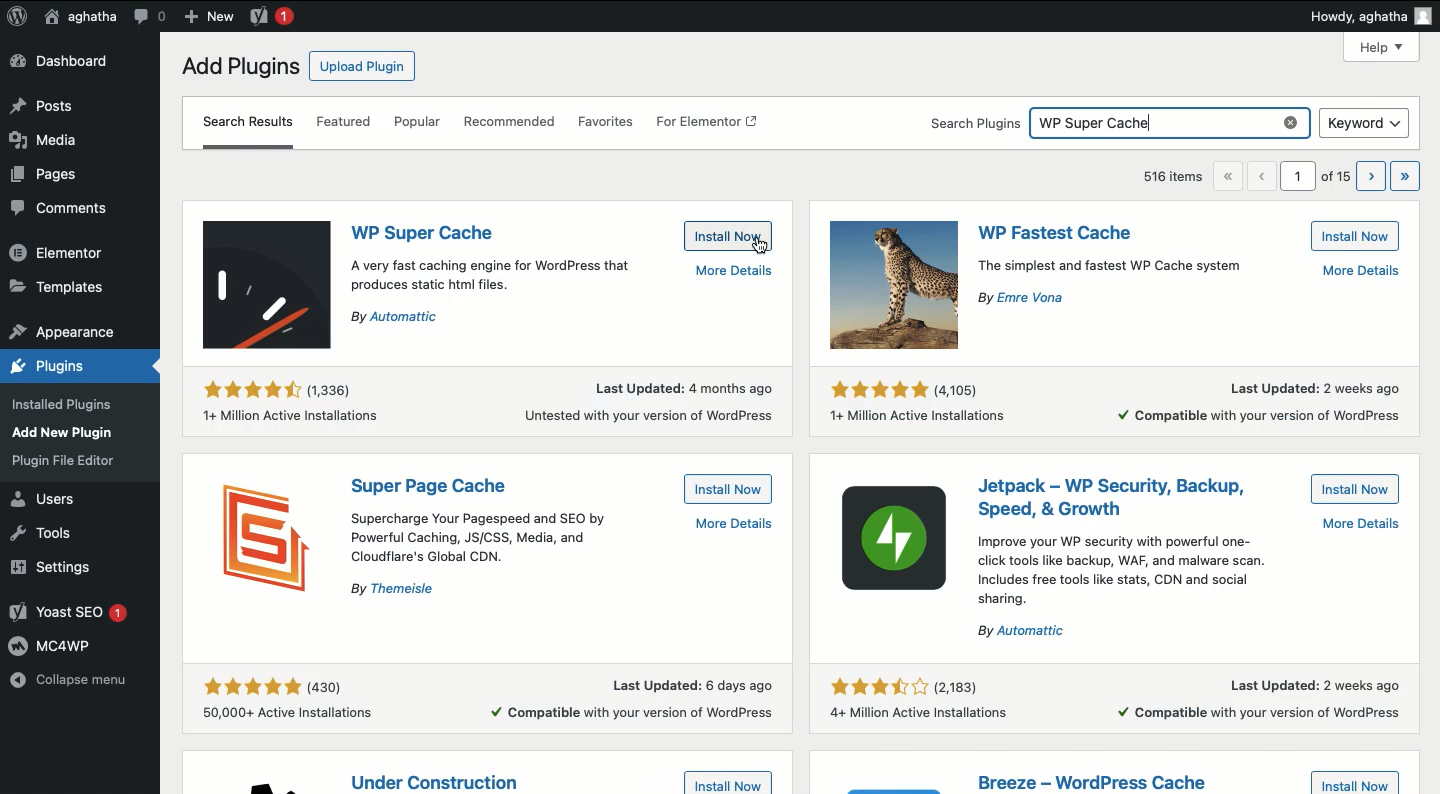  What do you see at coordinates (265, 542) in the screenshot?
I see `Icon` at bounding box center [265, 542].